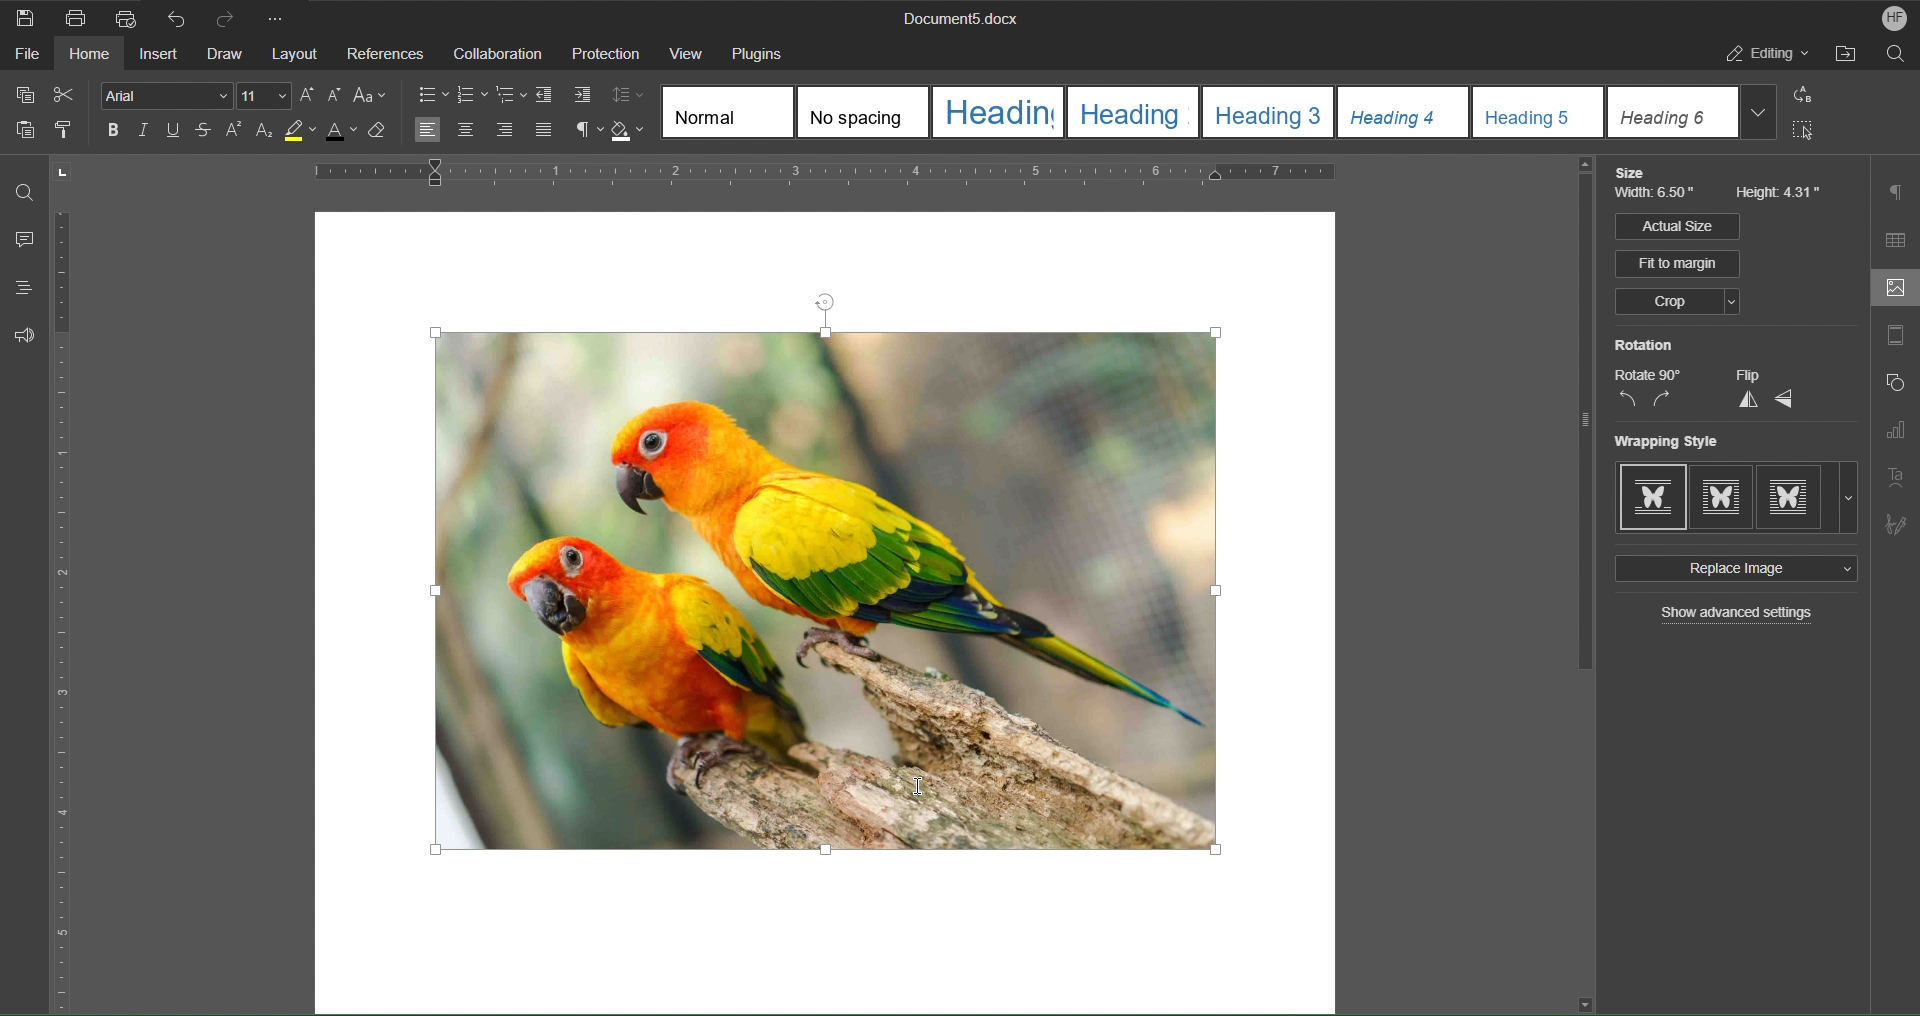 This screenshot has height=1016, width=1920. What do you see at coordinates (281, 17) in the screenshot?
I see `More` at bounding box center [281, 17].